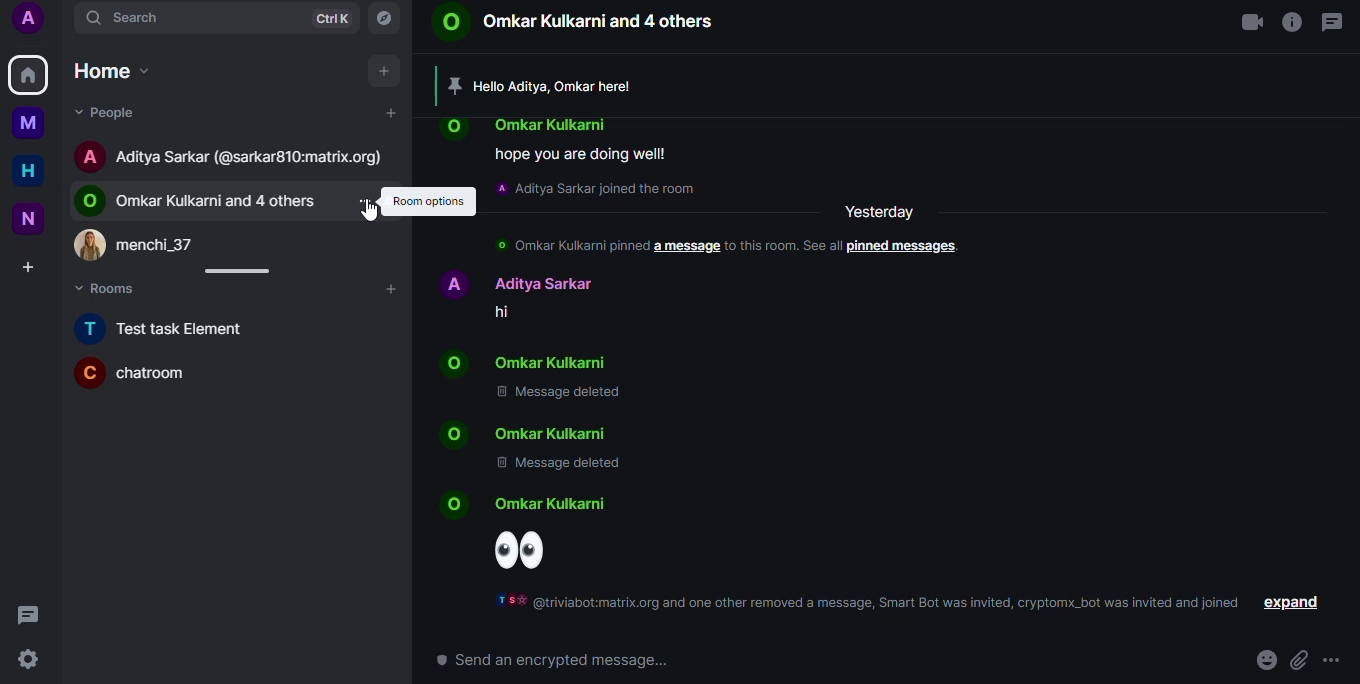 Image resolution: width=1360 pixels, height=684 pixels. What do you see at coordinates (31, 615) in the screenshot?
I see `message` at bounding box center [31, 615].